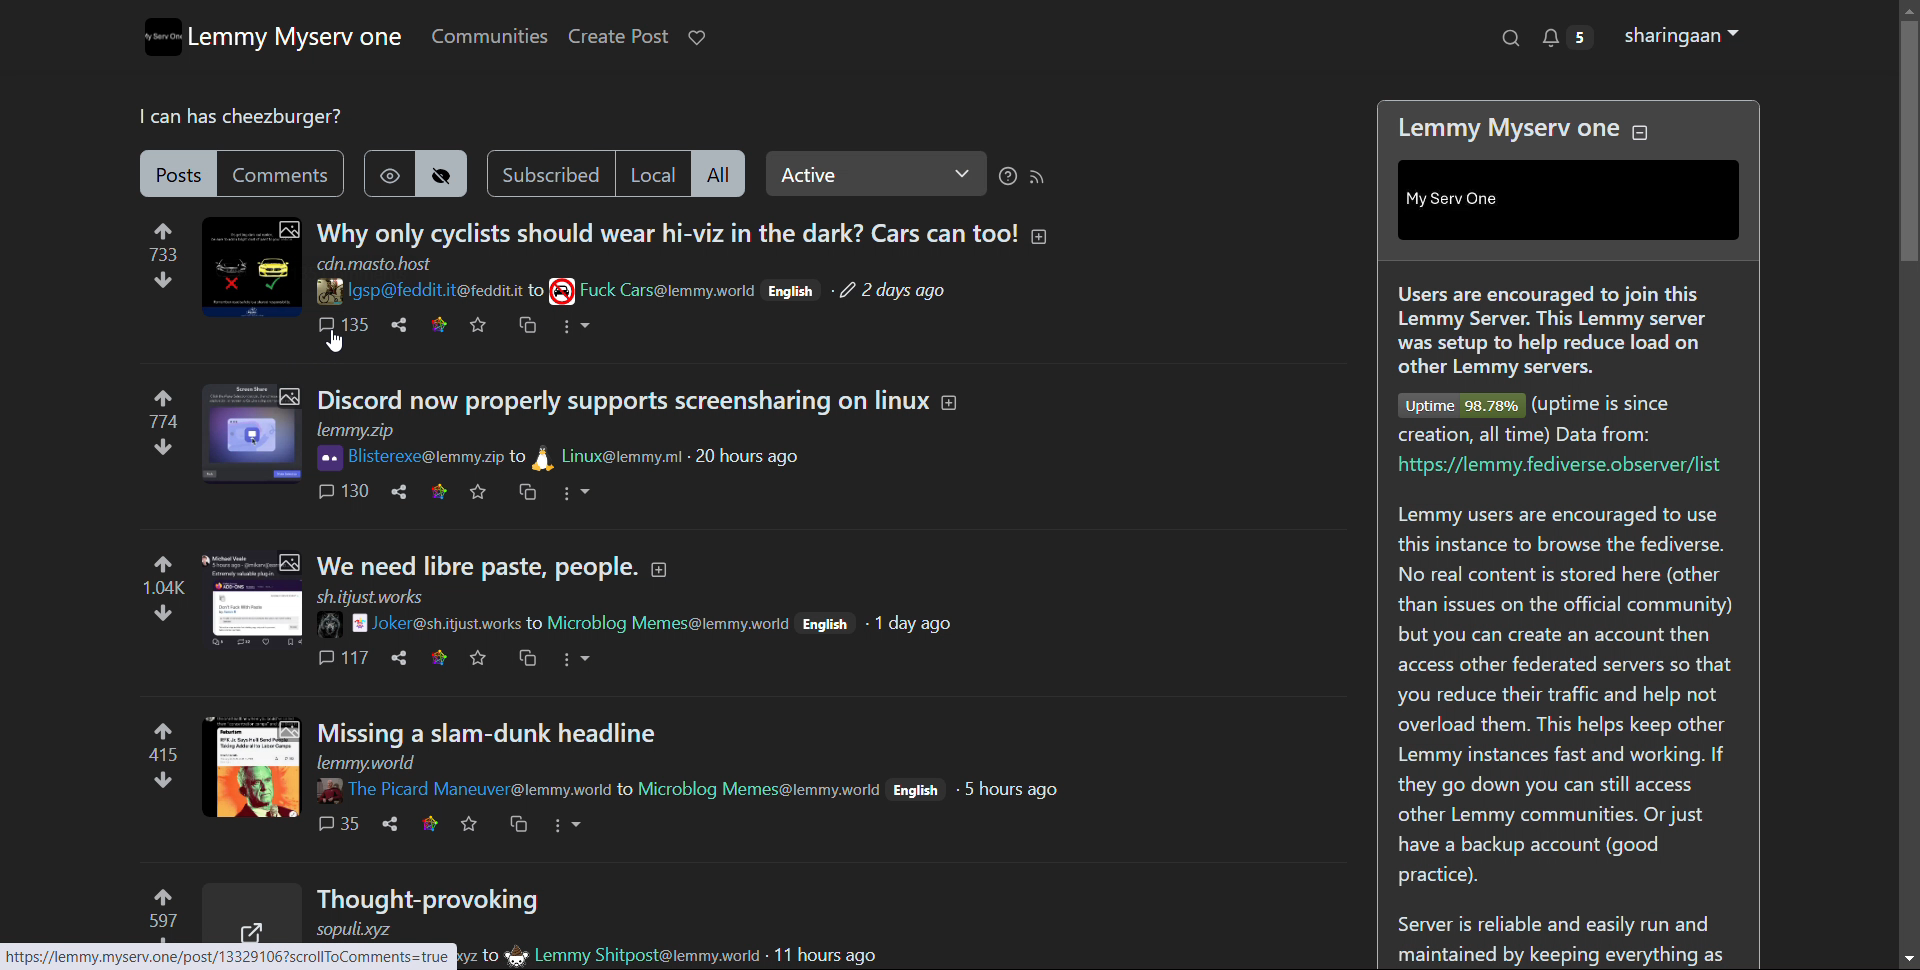 The image size is (1920, 970). Describe the element at coordinates (164, 574) in the screenshot. I see `upvote 1.04K` at that location.